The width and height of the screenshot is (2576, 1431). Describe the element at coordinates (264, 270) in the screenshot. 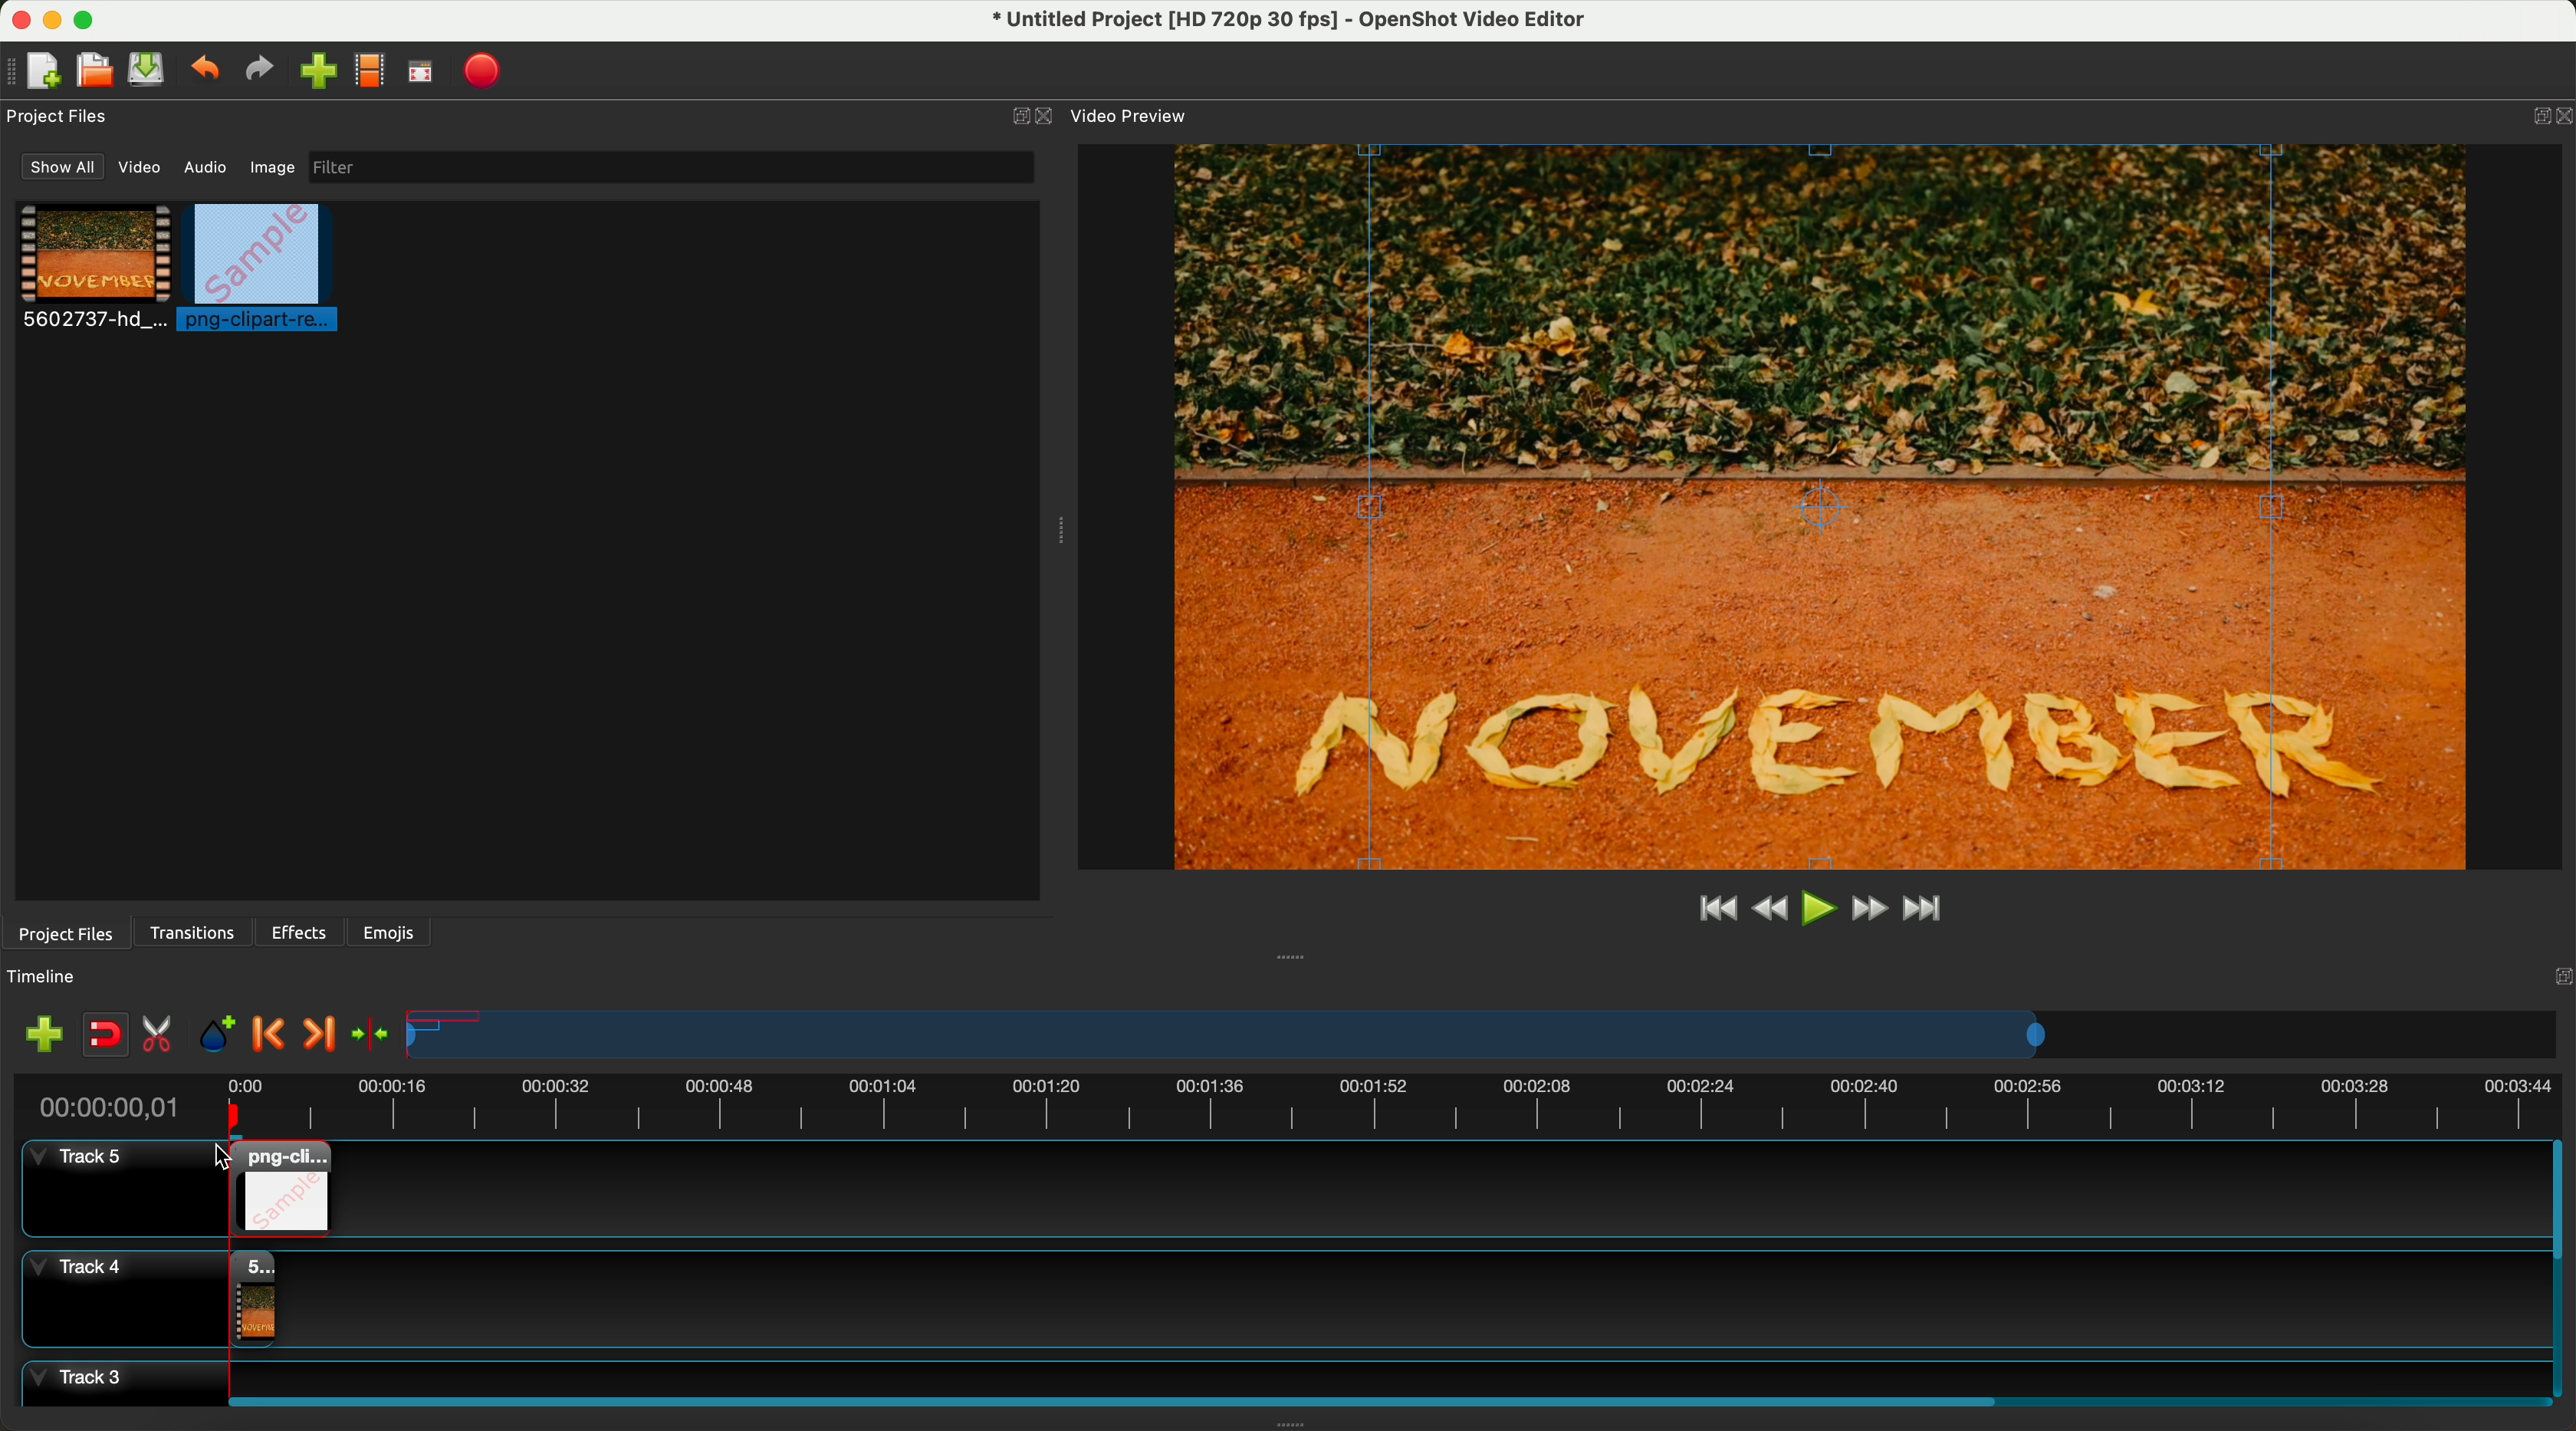

I see `click on image` at that location.